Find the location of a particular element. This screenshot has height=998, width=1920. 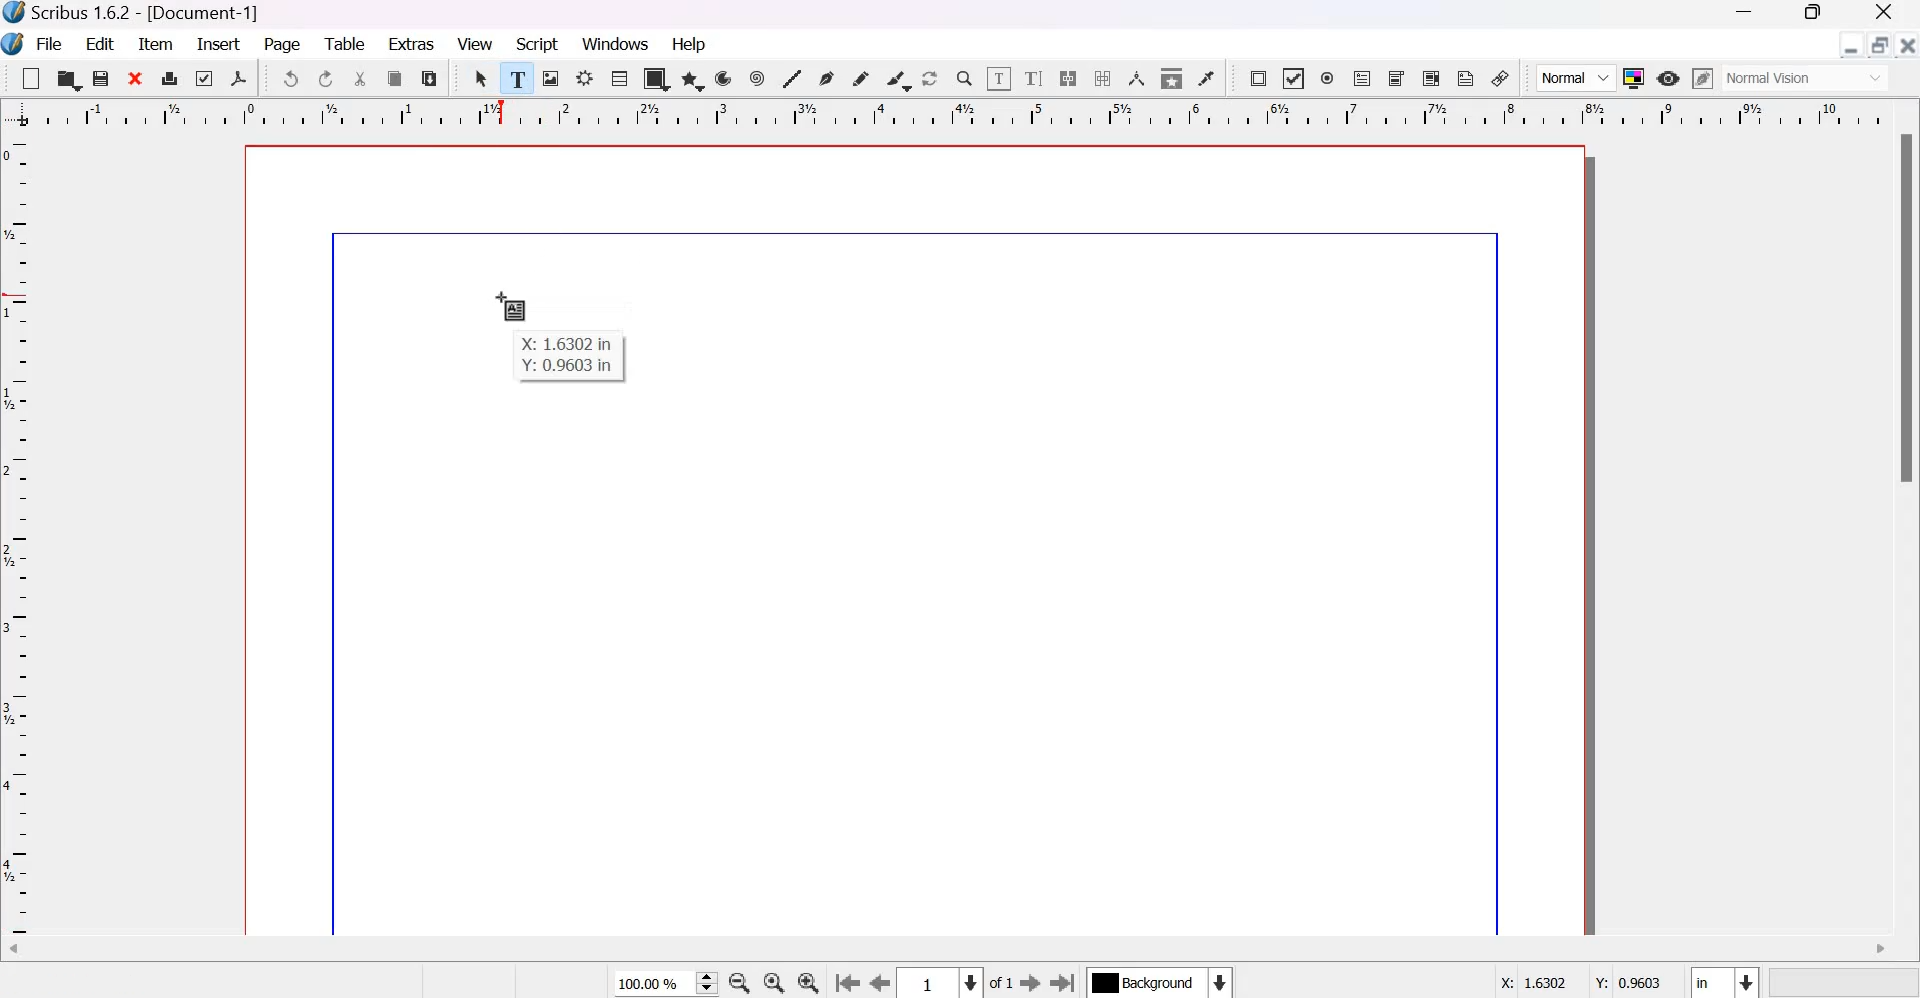

save as pdf is located at coordinates (238, 78).